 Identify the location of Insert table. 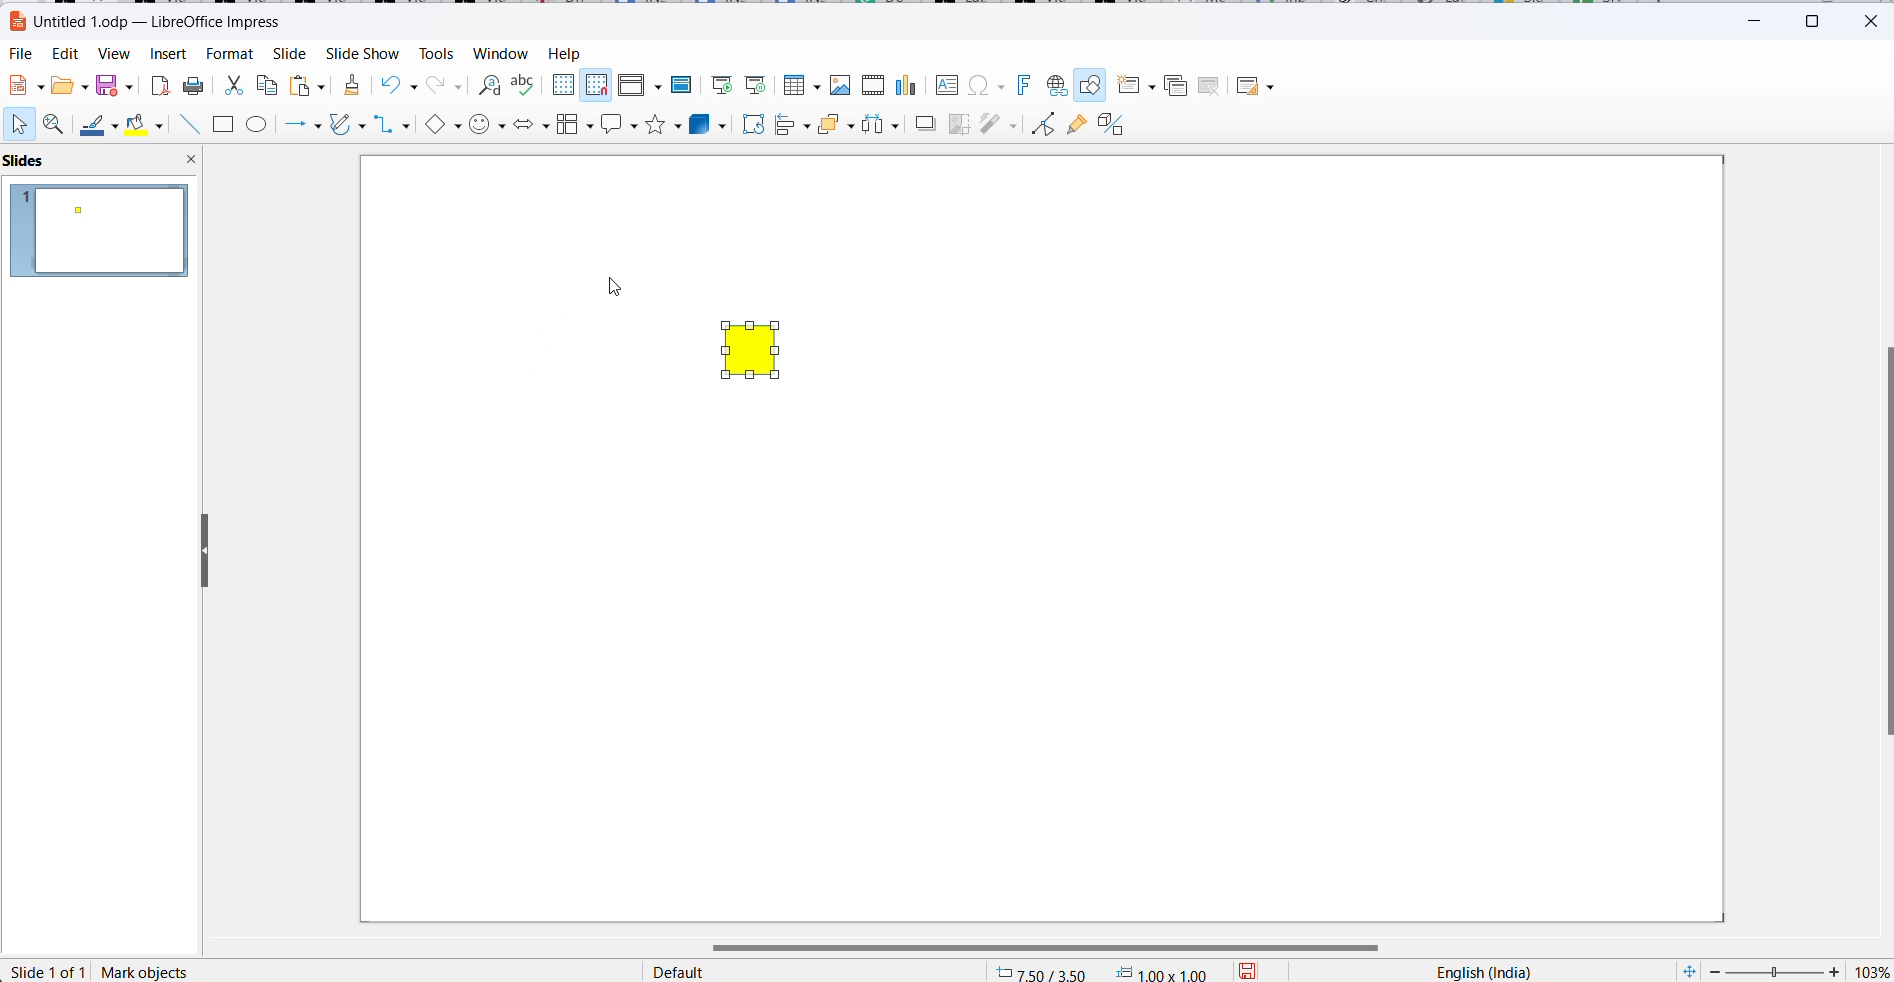
(801, 85).